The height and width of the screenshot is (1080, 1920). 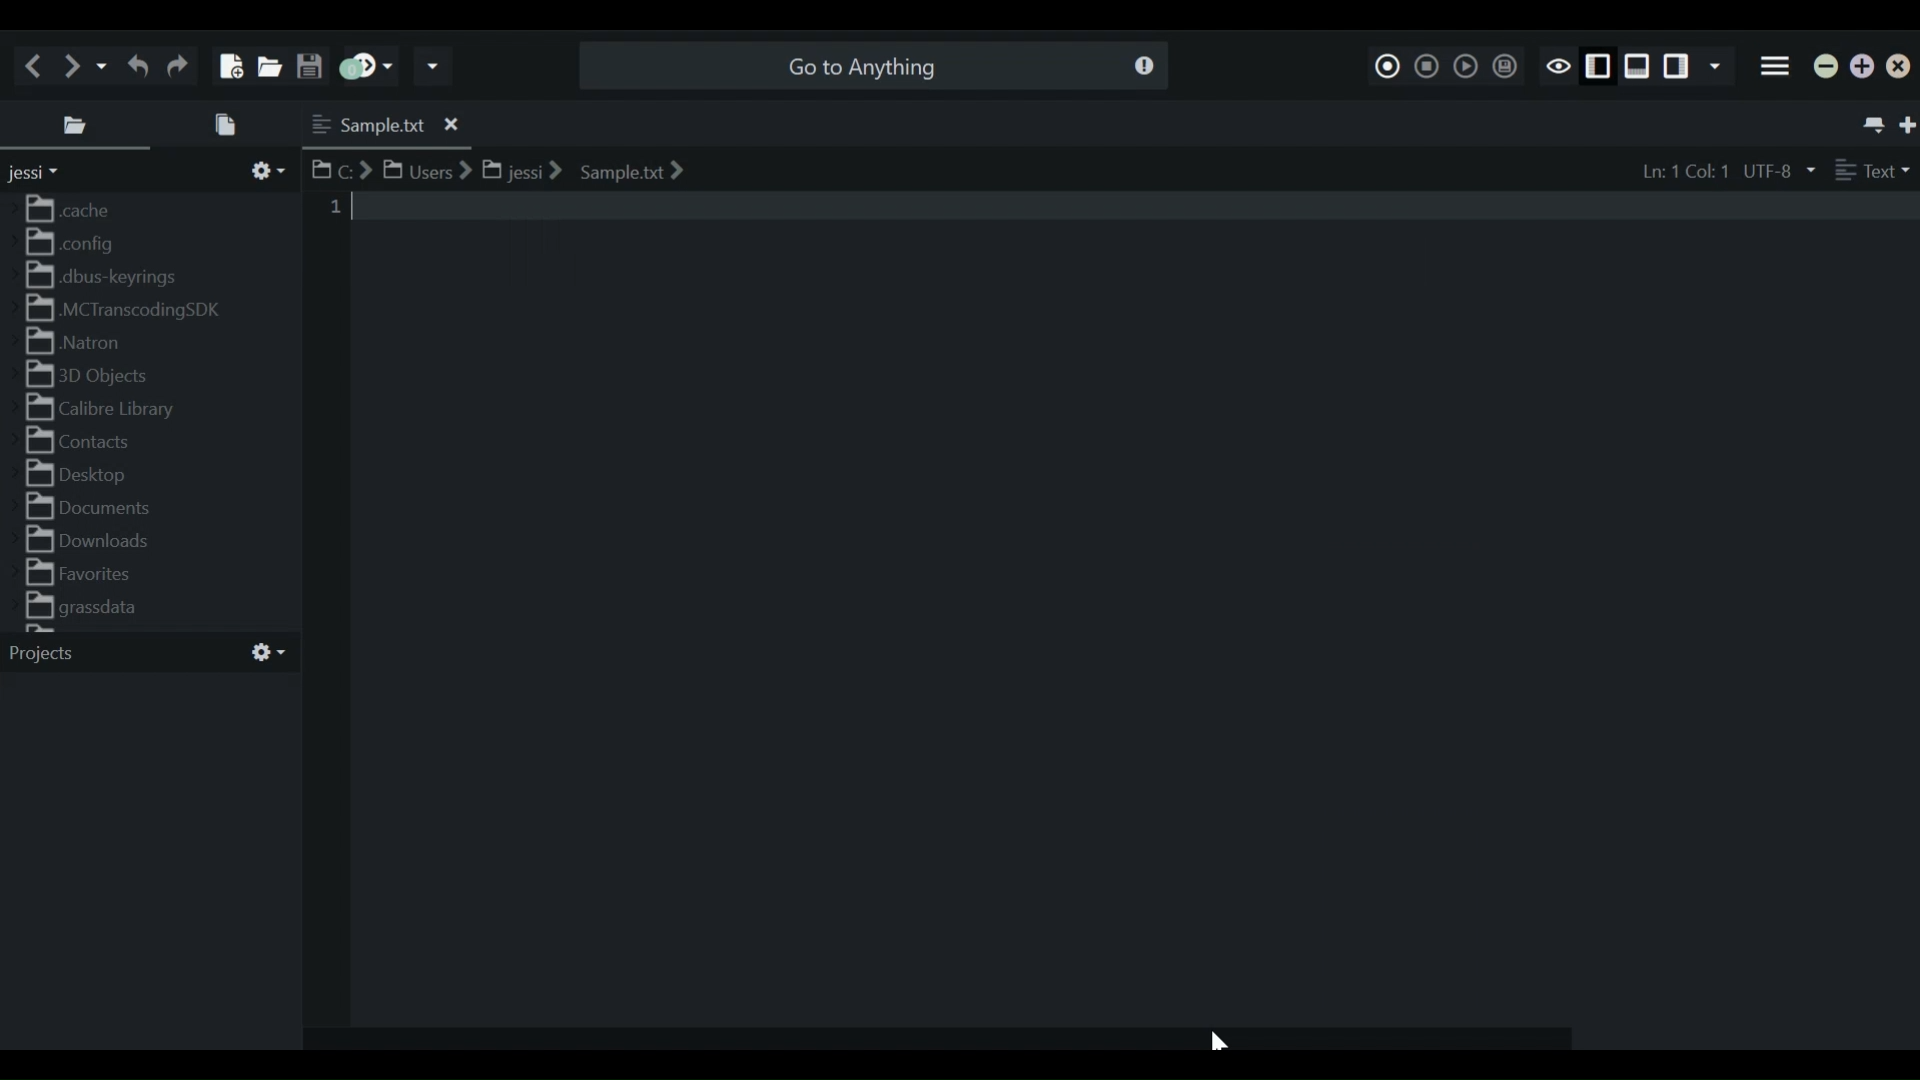 What do you see at coordinates (1898, 68) in the screenshot?
I see `Close` at bounding box center [1898, 68].